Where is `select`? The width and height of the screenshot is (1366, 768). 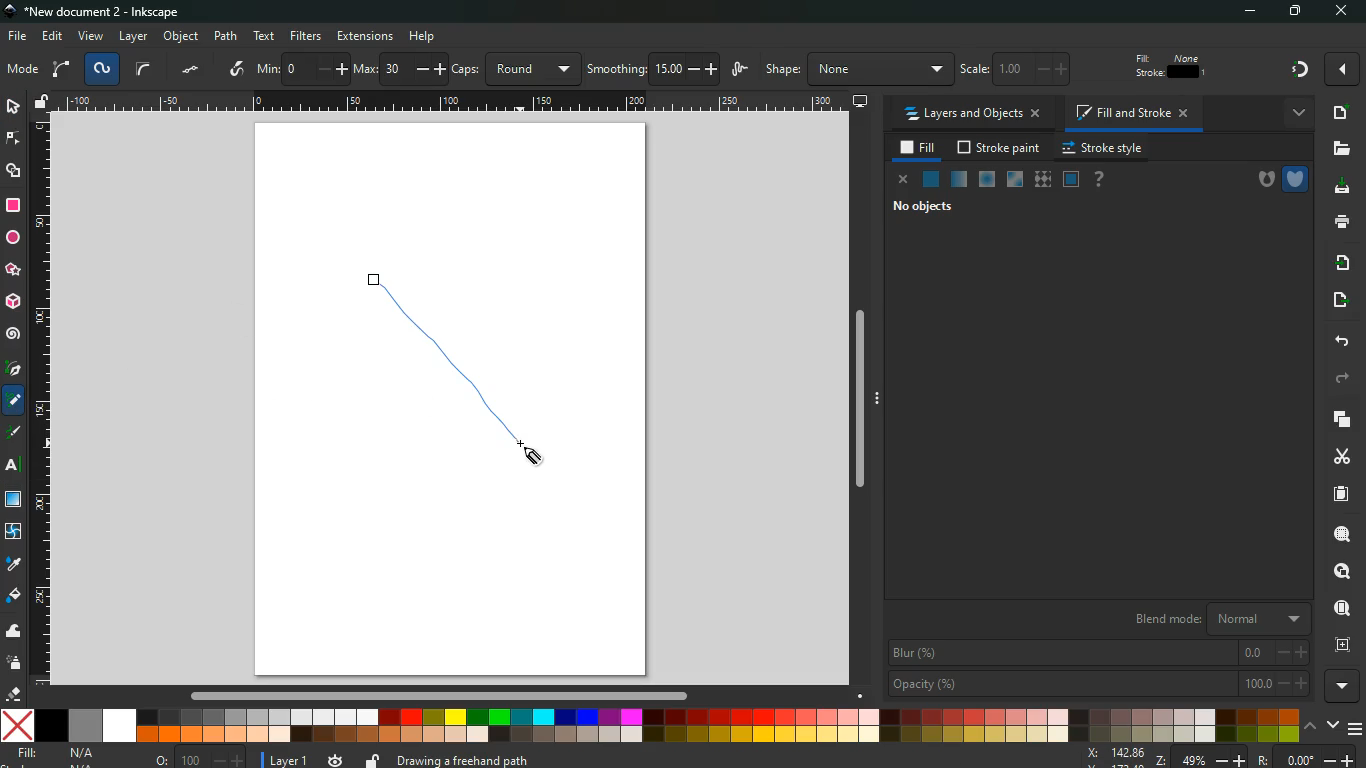
select is located at coordinates (16, 108).